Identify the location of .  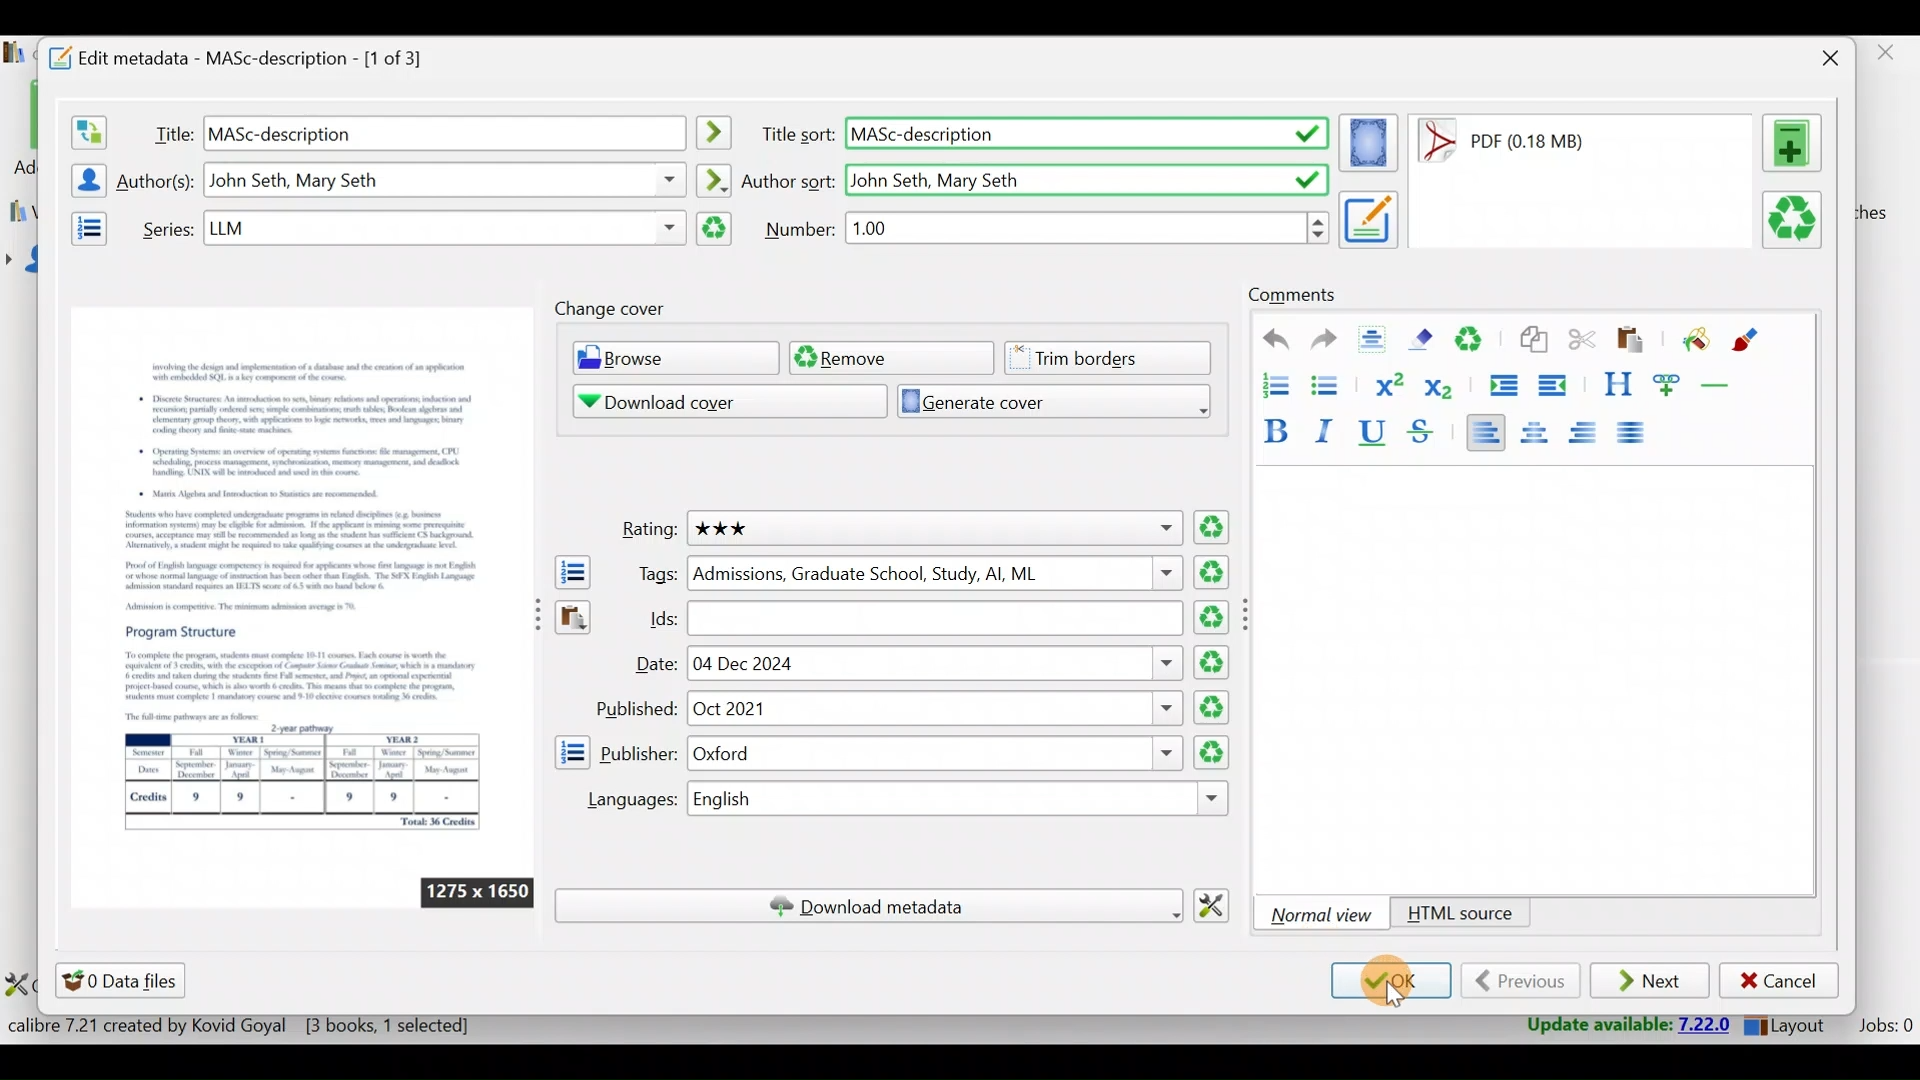
(933, 709).